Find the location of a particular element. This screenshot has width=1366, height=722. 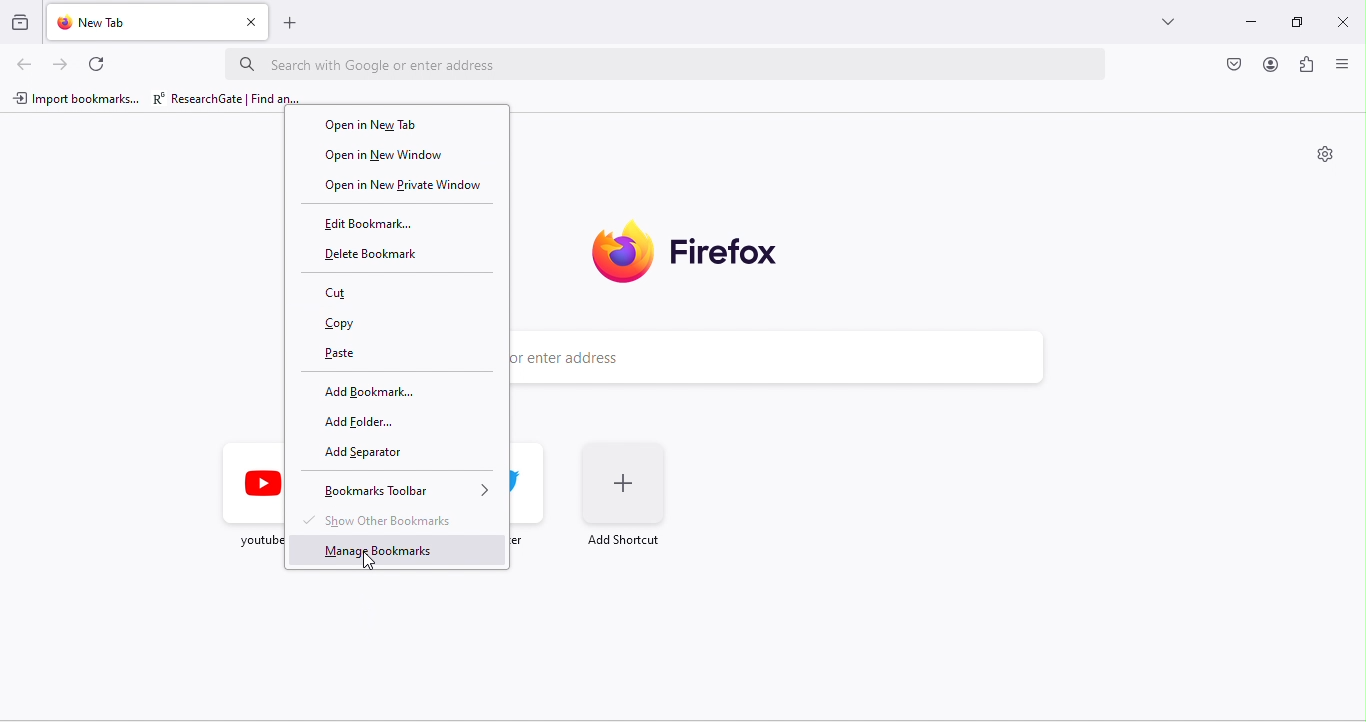

show other bookmarks is located at coordinates (385, 520).